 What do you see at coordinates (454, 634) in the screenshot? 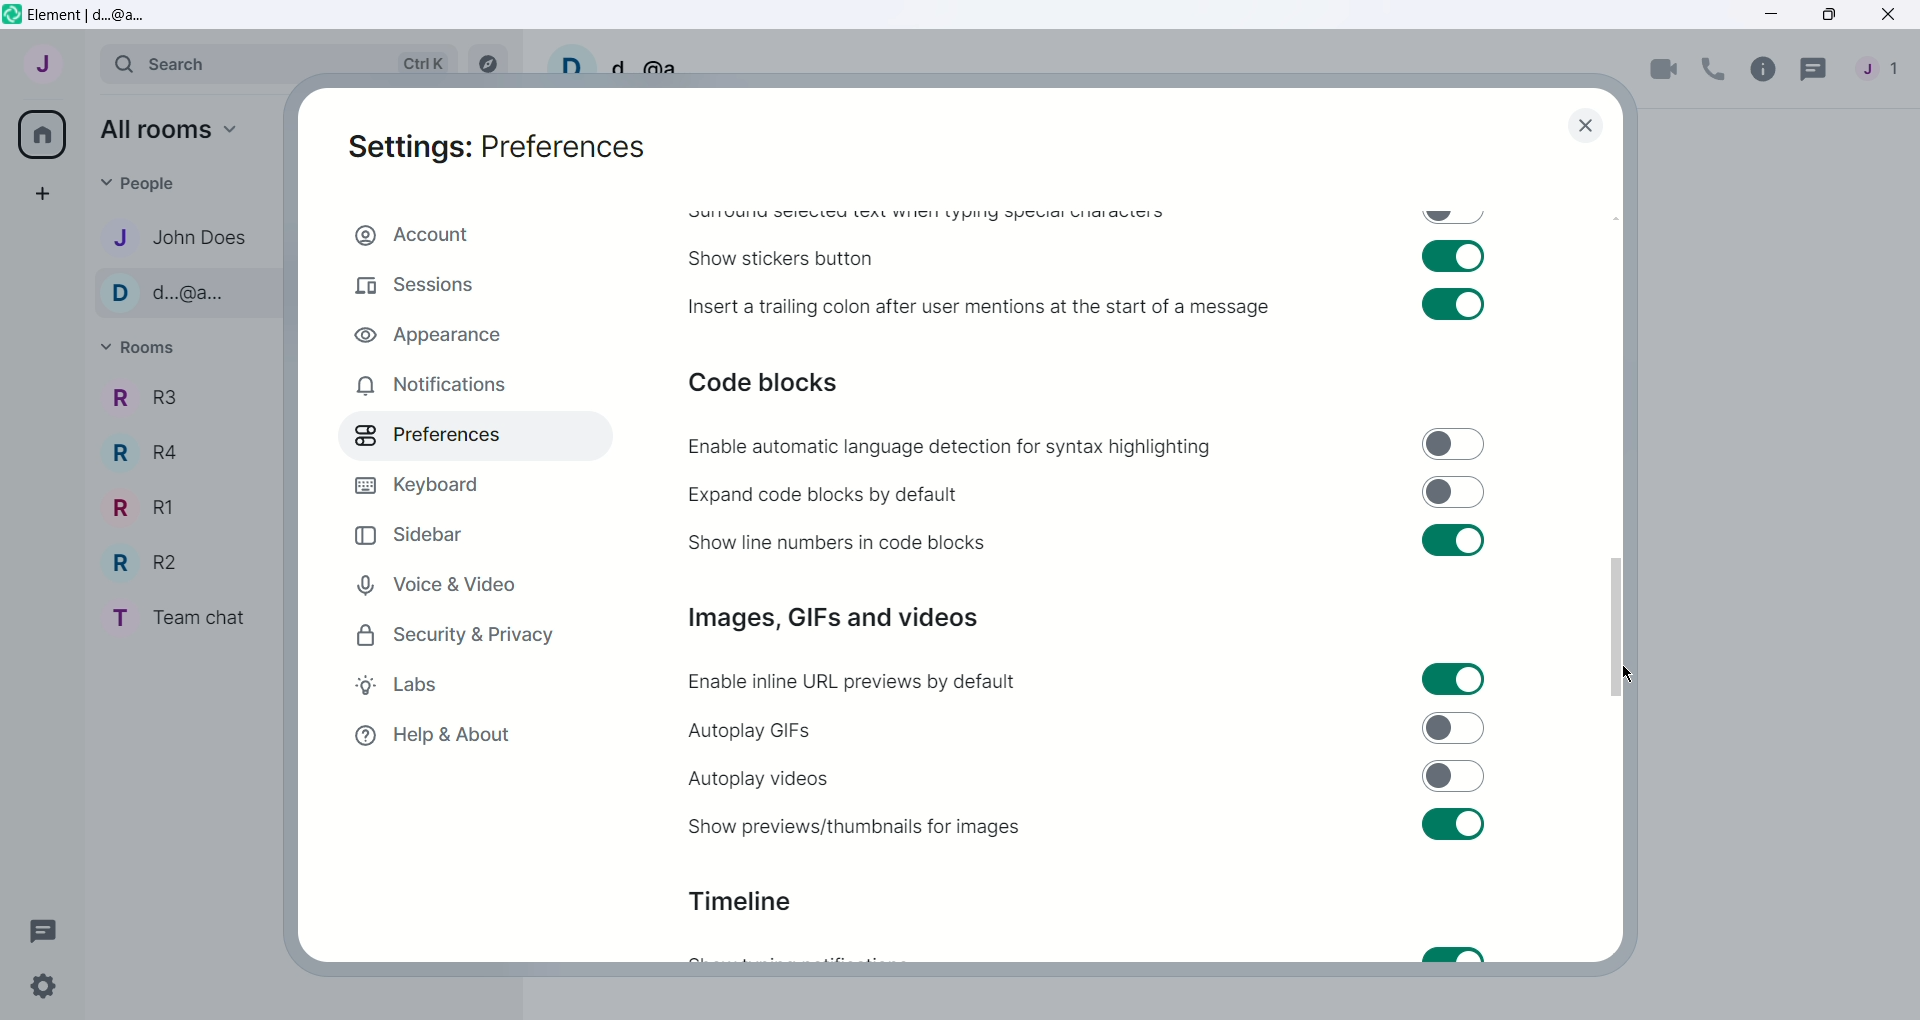
I see `Security and Privacy` at bounding box center [454, 634].